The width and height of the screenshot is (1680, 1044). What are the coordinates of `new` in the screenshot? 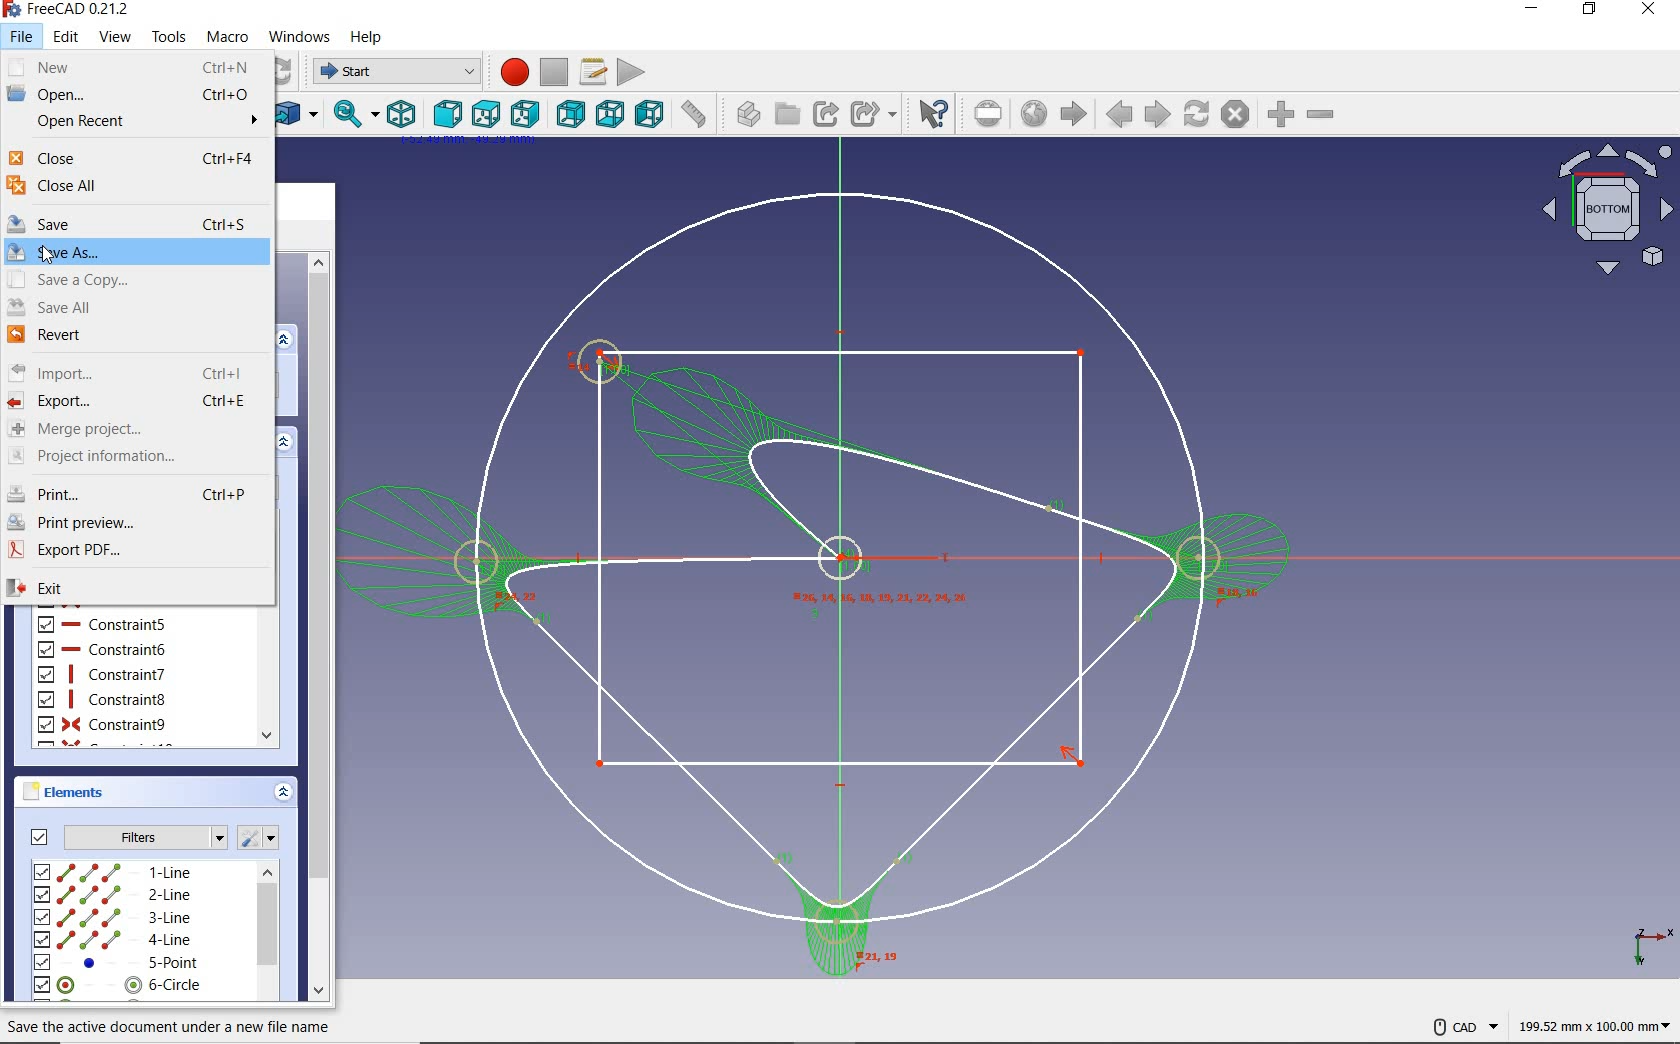 It's located at (135, 67).